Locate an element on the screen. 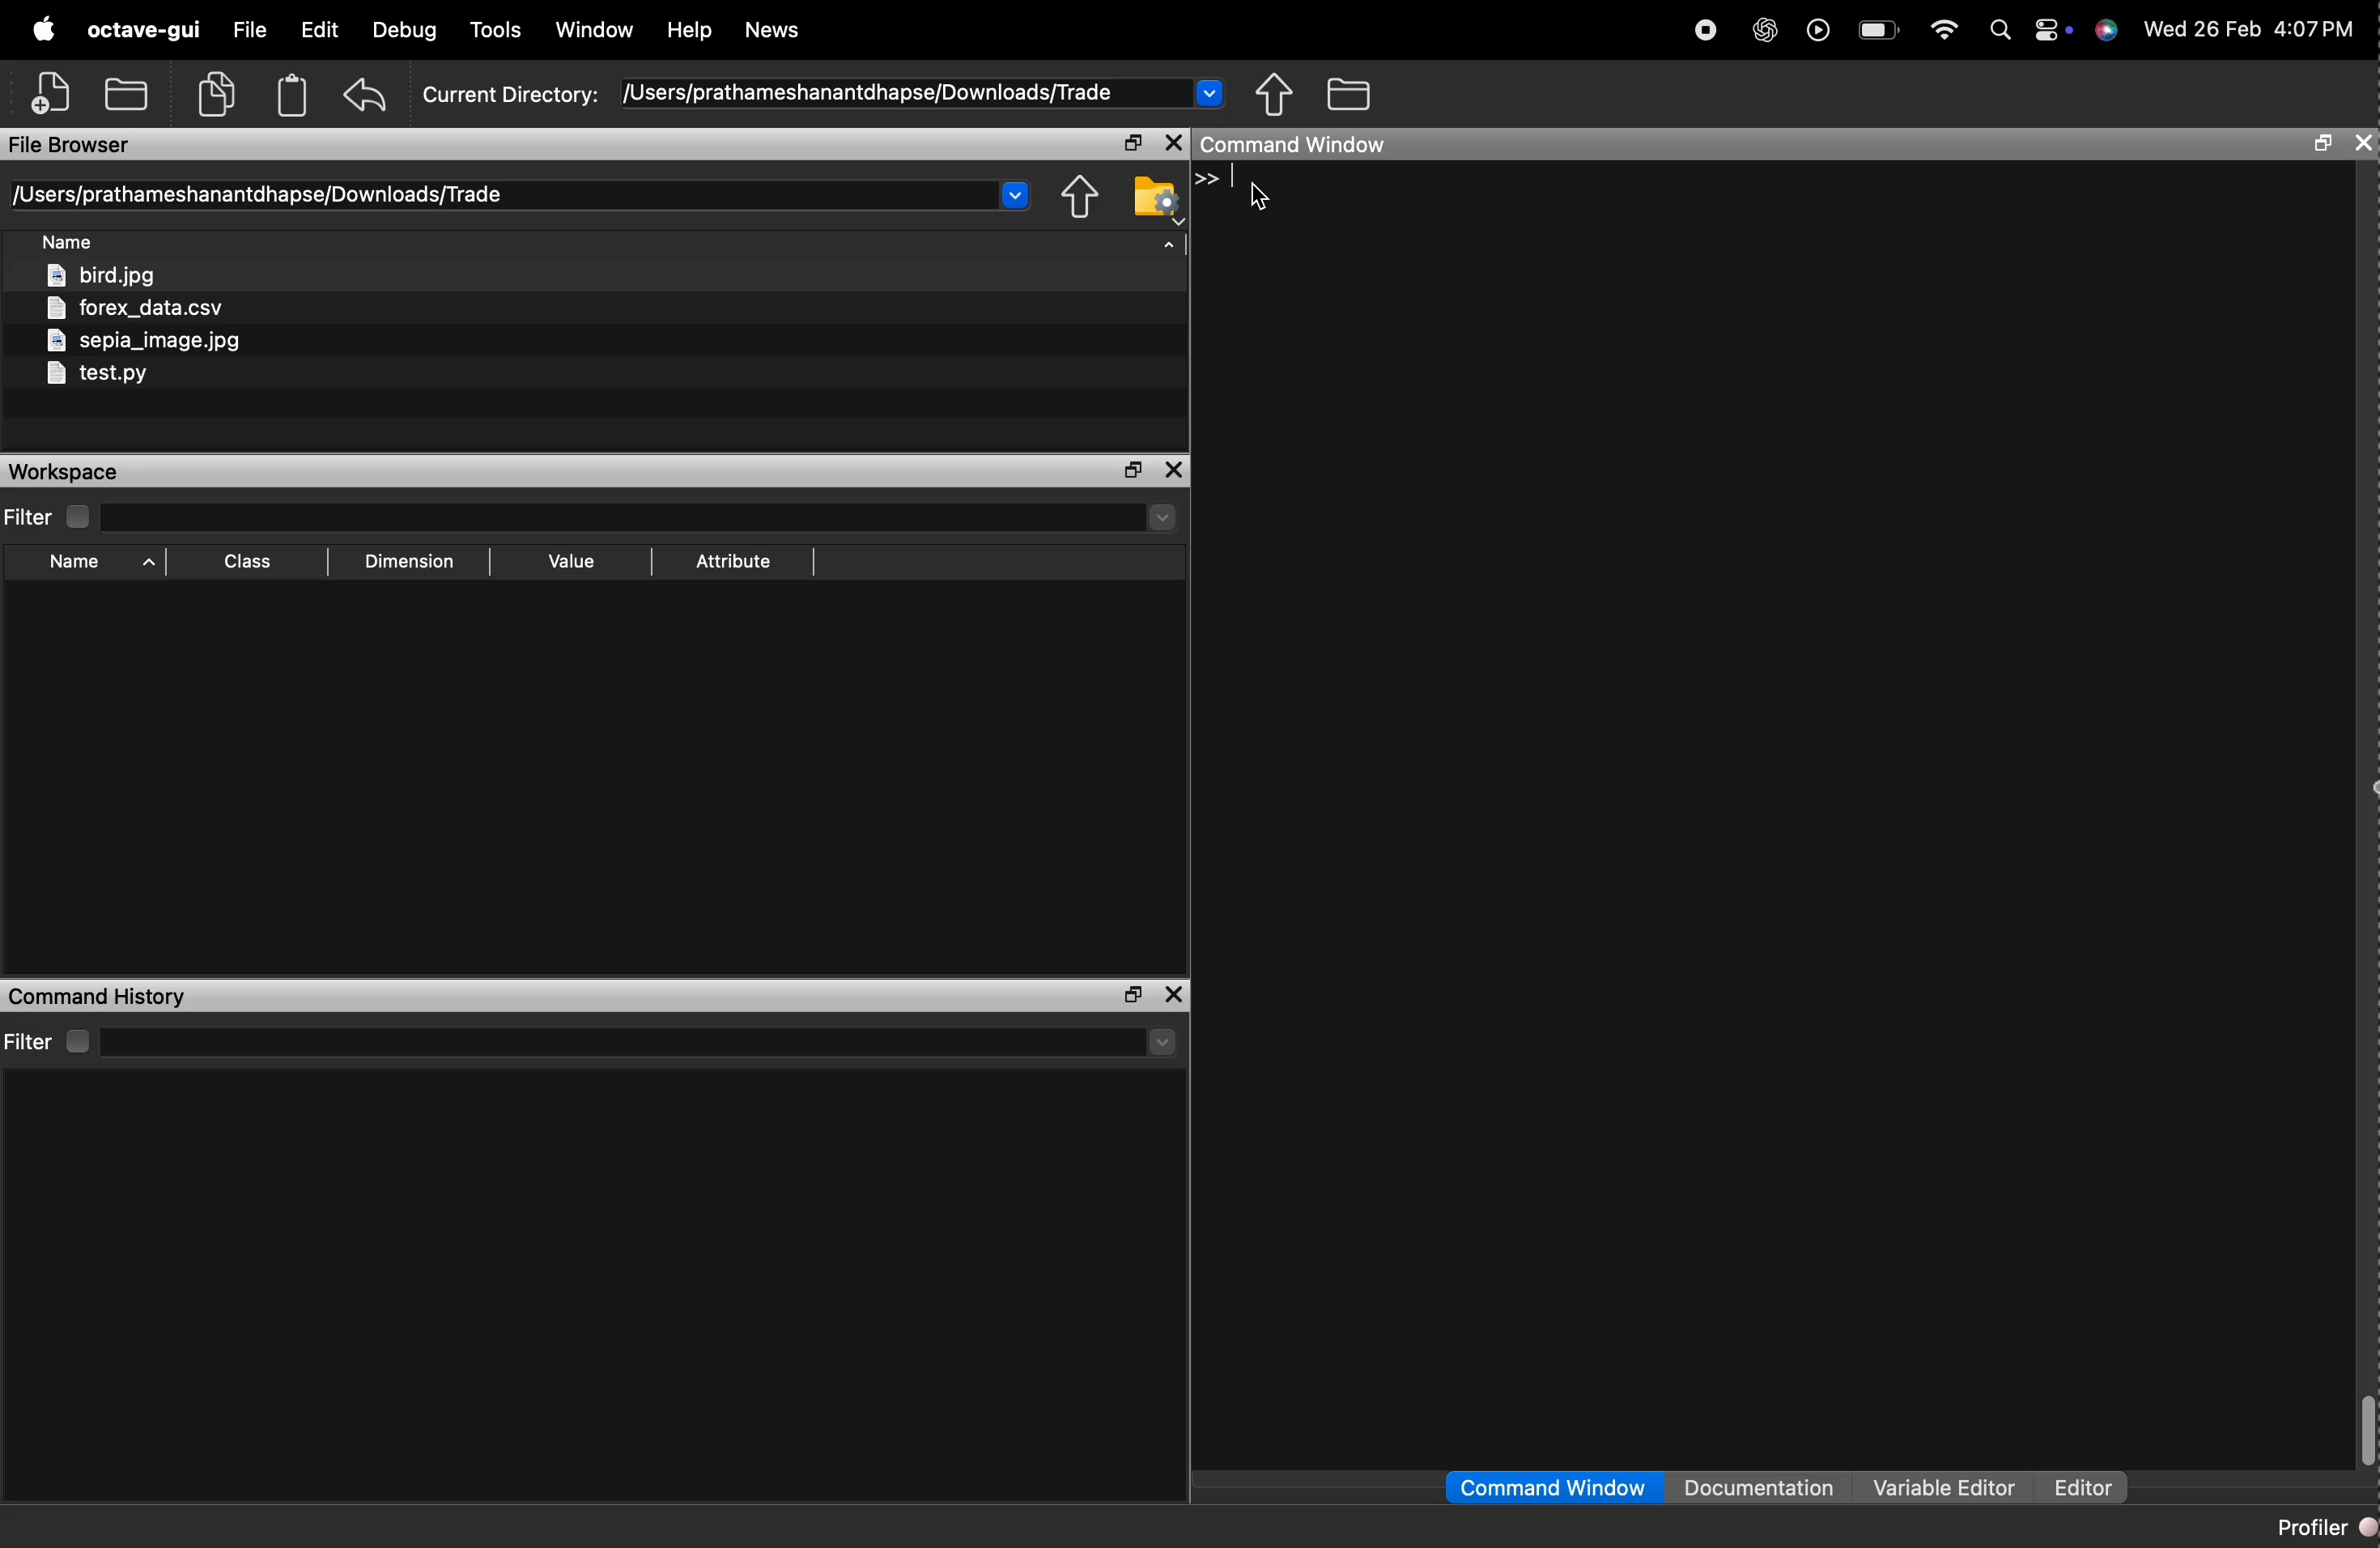 The image size is (2380, 1548). add file is located at coordinates (53, 93).